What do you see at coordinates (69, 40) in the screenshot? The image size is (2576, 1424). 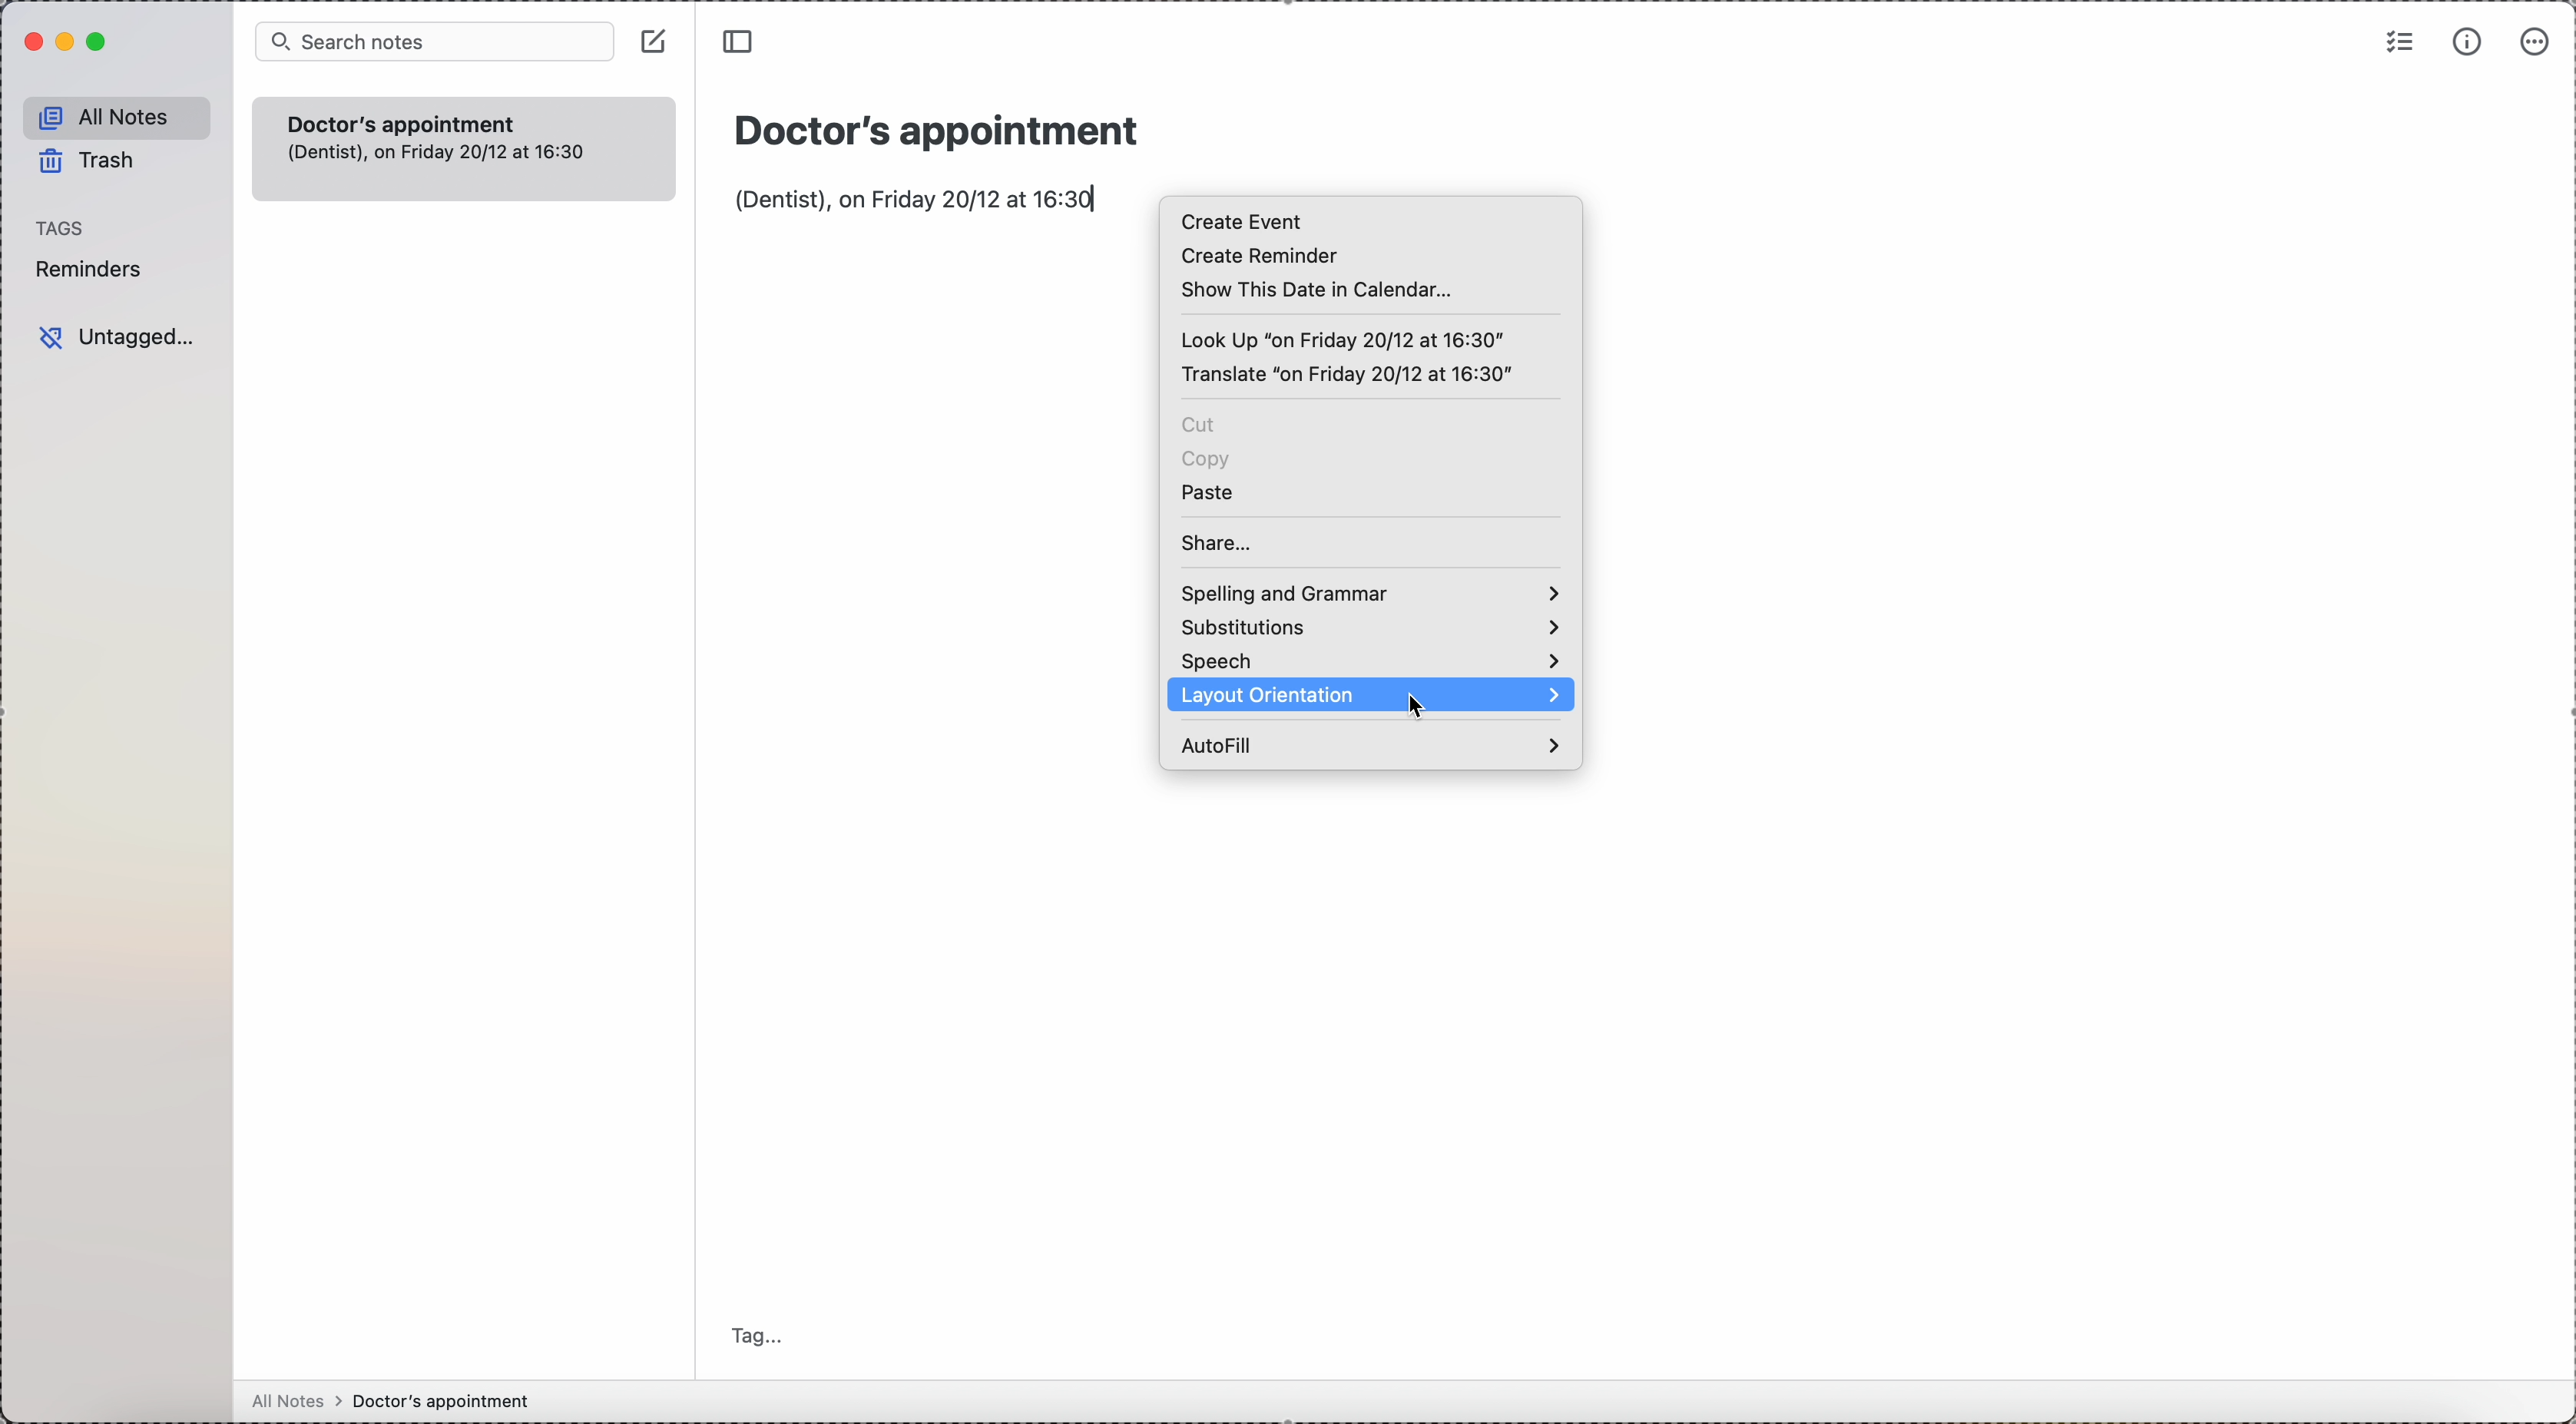 I see `minimize Simplenote` at bounding box center [69, 40].